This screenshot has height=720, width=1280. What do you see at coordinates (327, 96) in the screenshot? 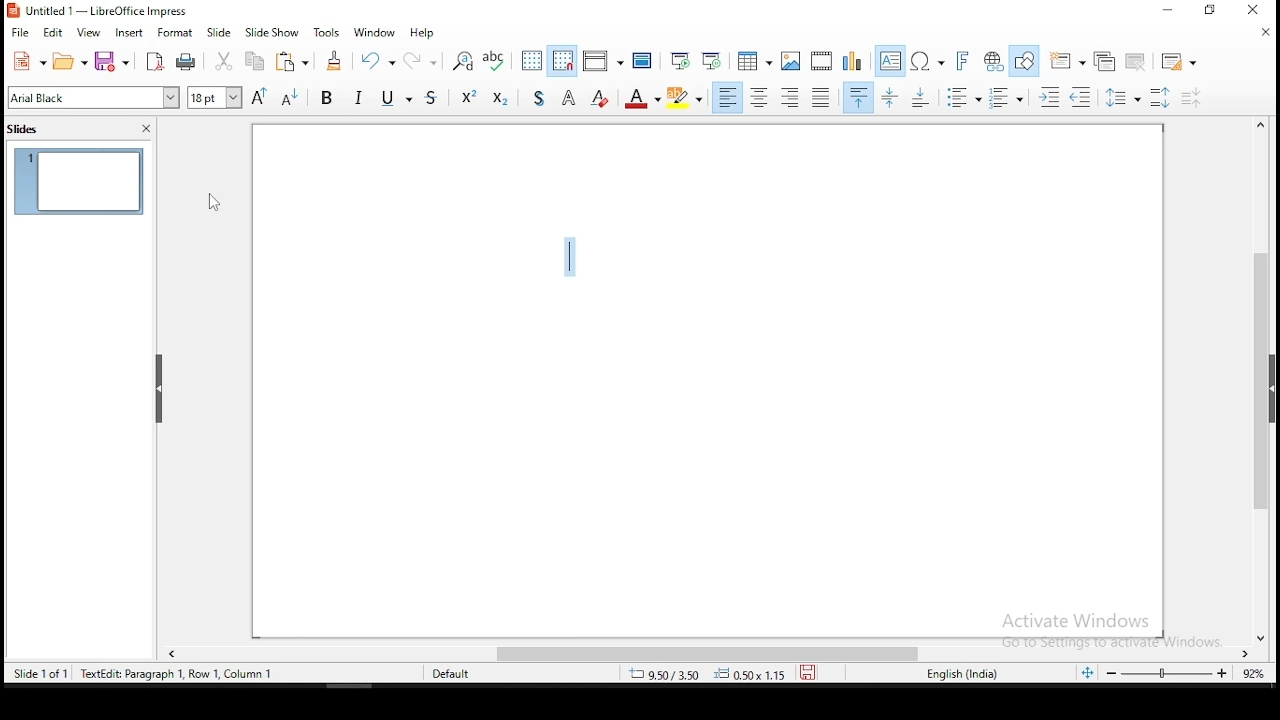
I see `Bold` at bounding box center [327, 96].